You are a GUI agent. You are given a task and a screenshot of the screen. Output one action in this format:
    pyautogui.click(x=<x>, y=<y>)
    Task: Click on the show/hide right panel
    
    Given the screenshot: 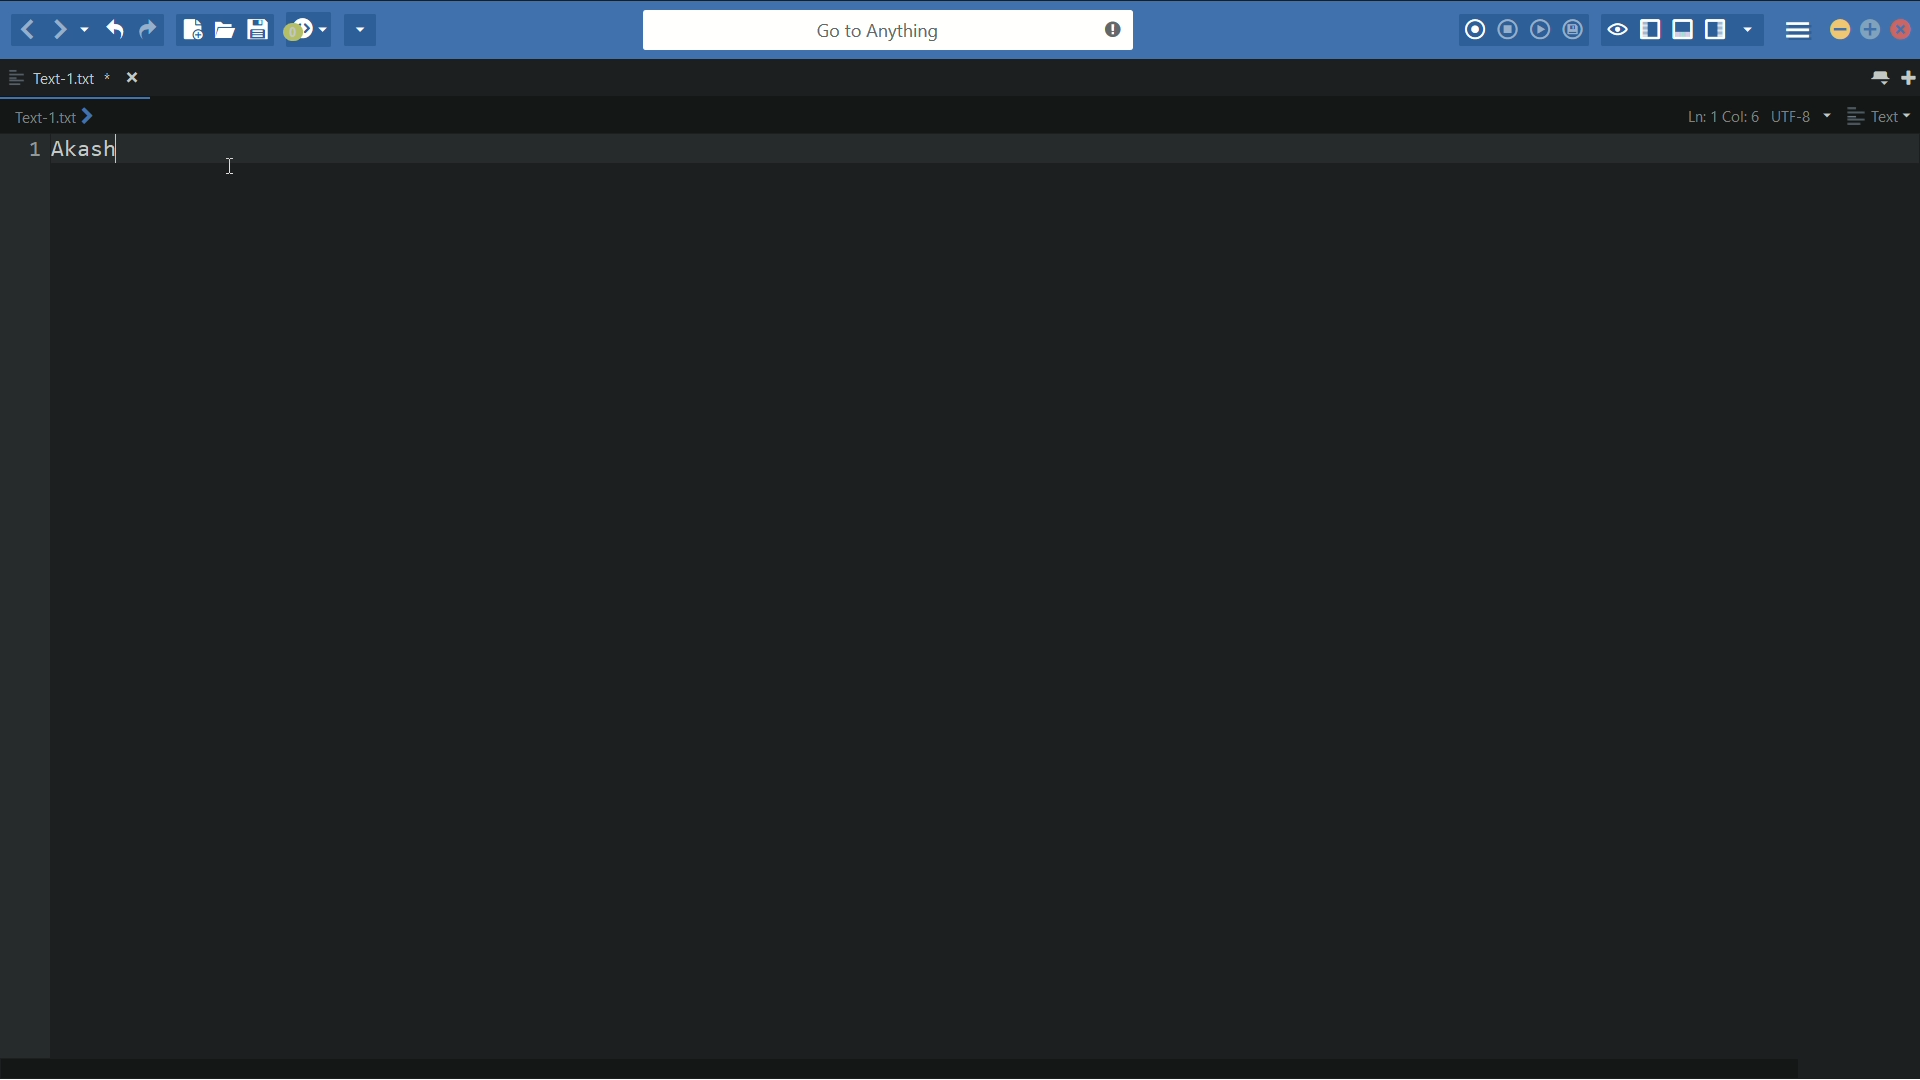 What is the action you would take?
    pyautogui.click(x=1715, y=29)
    